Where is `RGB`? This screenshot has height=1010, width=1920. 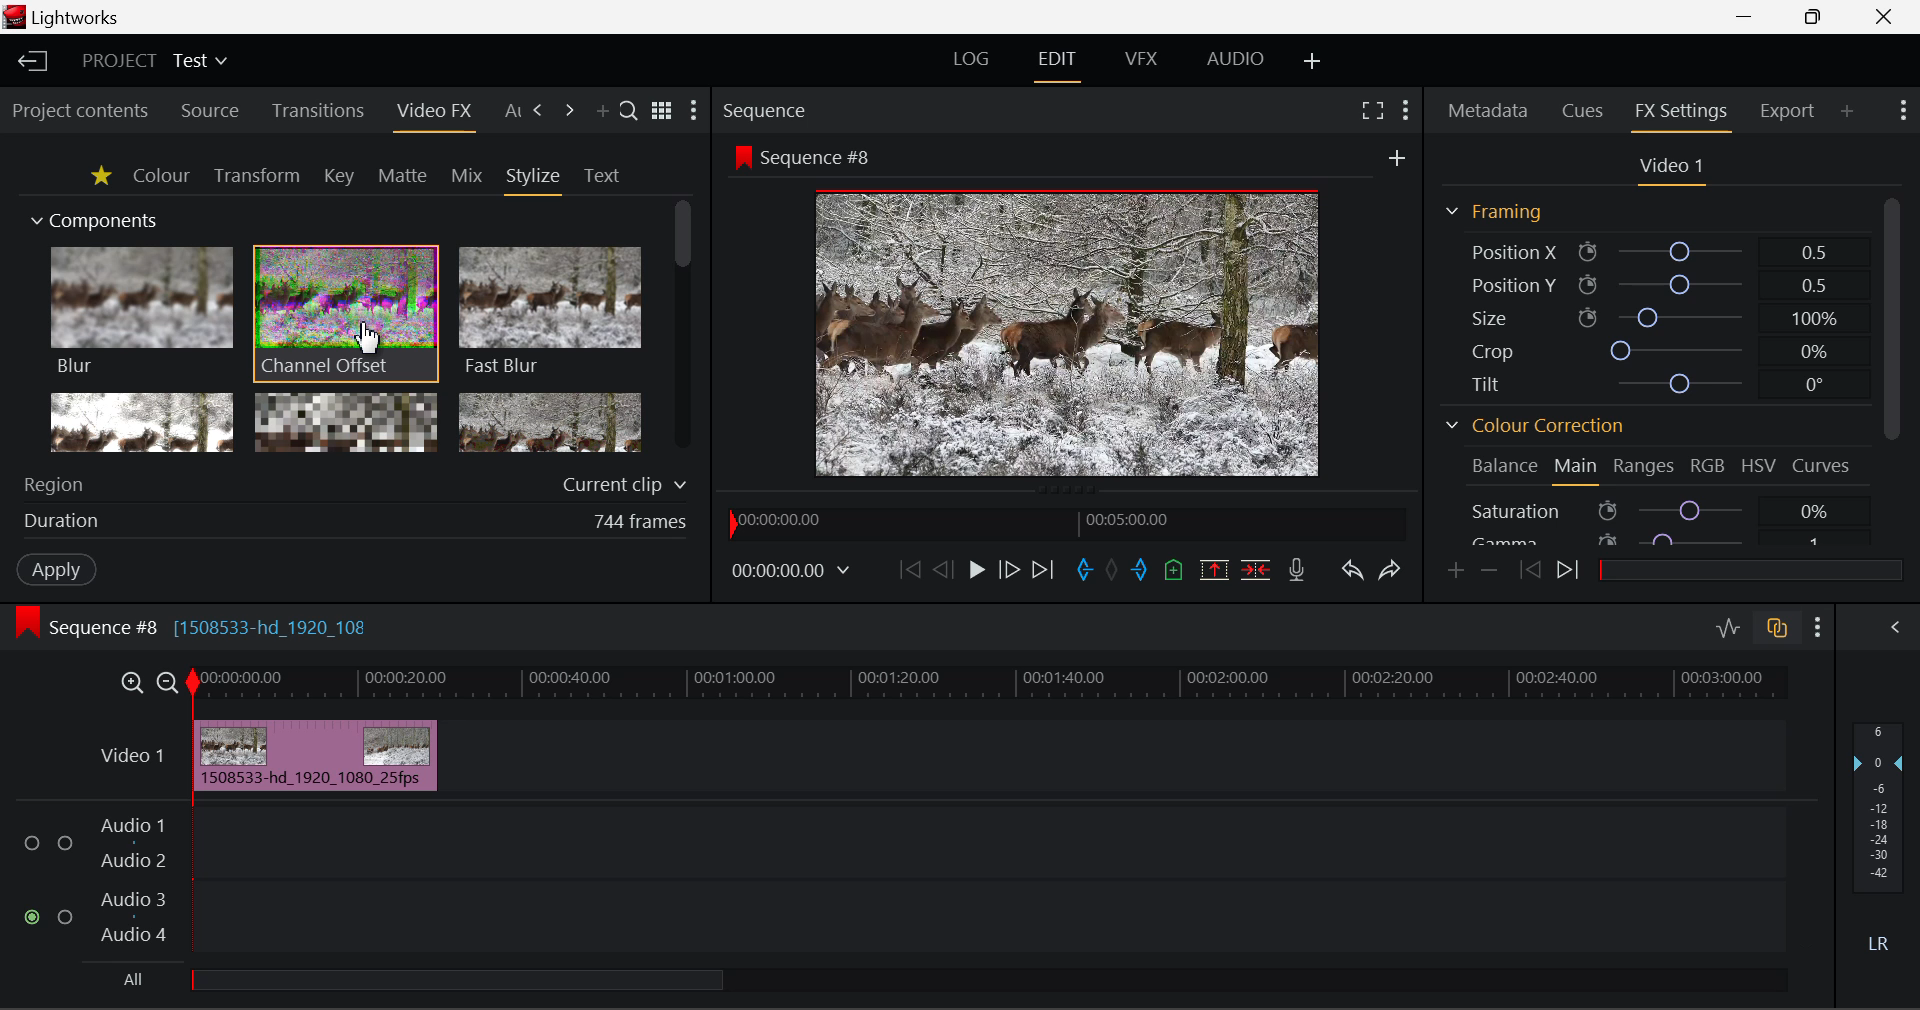
RGB is located at coordinates (1709, 465).